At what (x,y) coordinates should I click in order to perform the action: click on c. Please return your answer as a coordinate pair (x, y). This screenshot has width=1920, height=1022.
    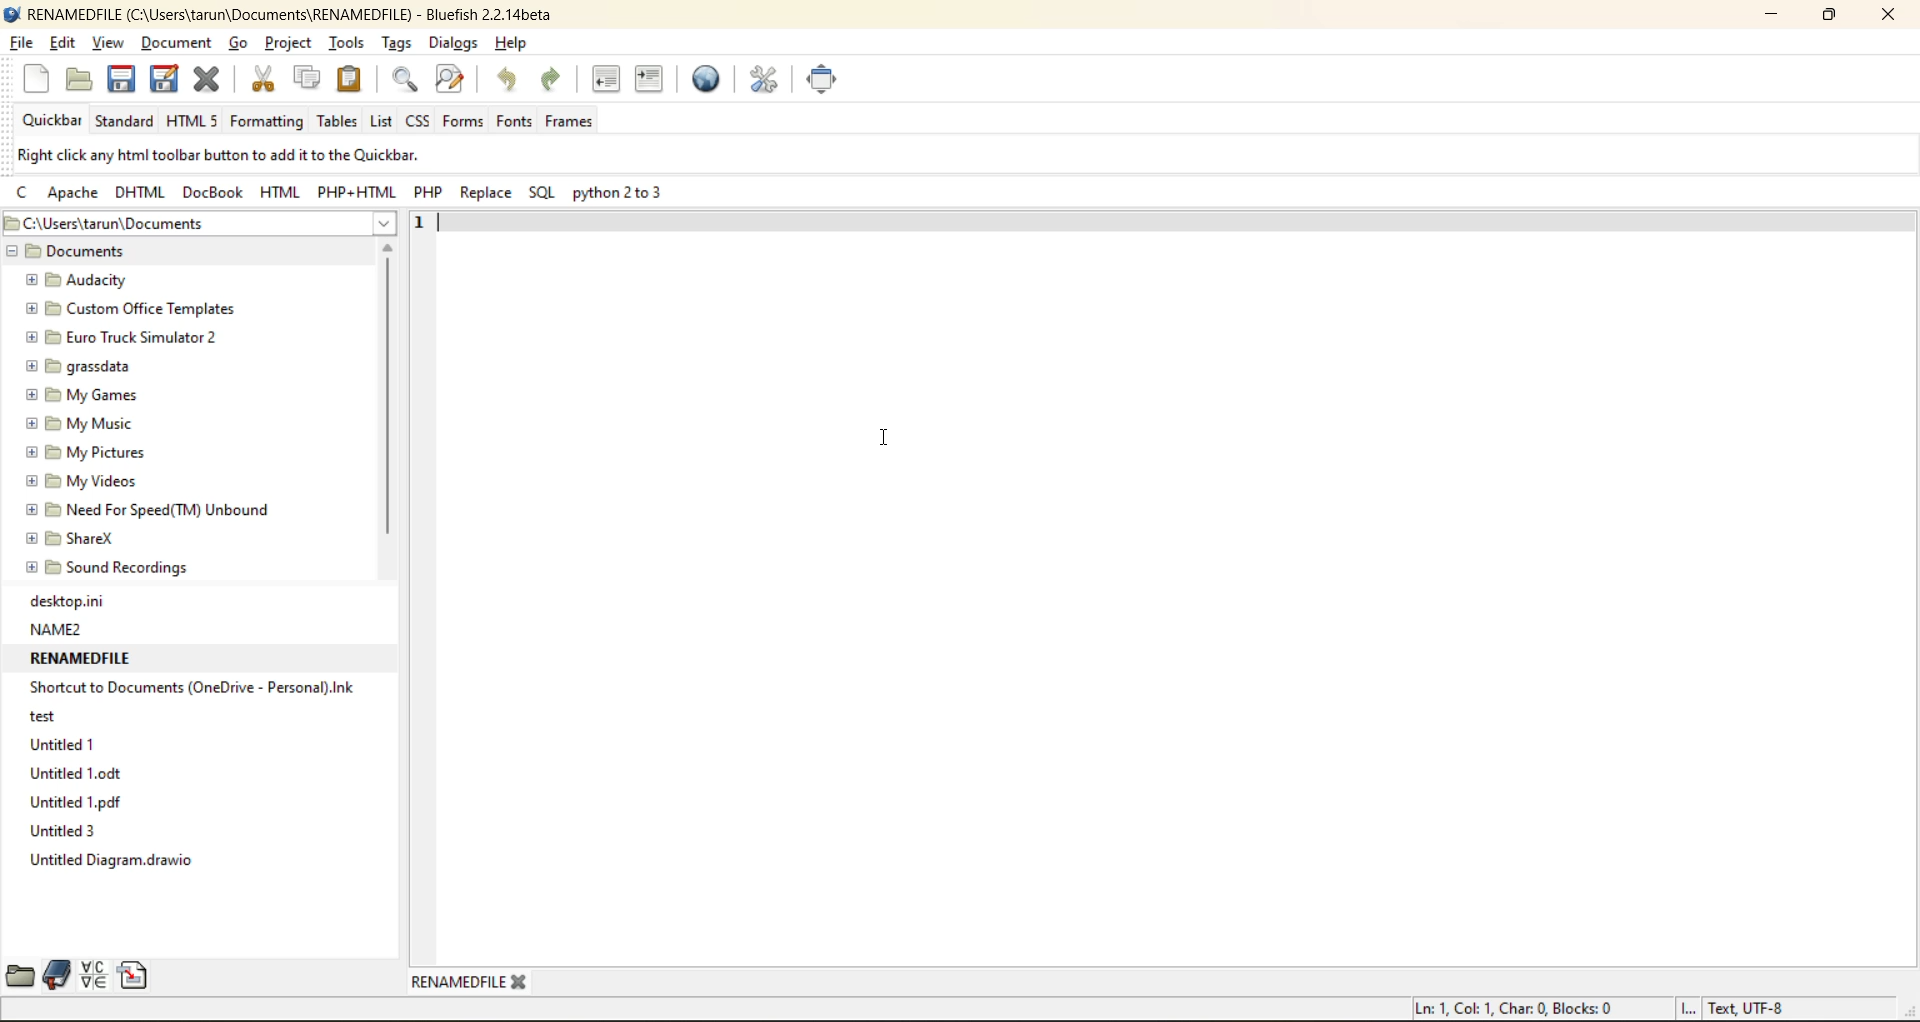
    Looking at the image, I should click on (21, 195).